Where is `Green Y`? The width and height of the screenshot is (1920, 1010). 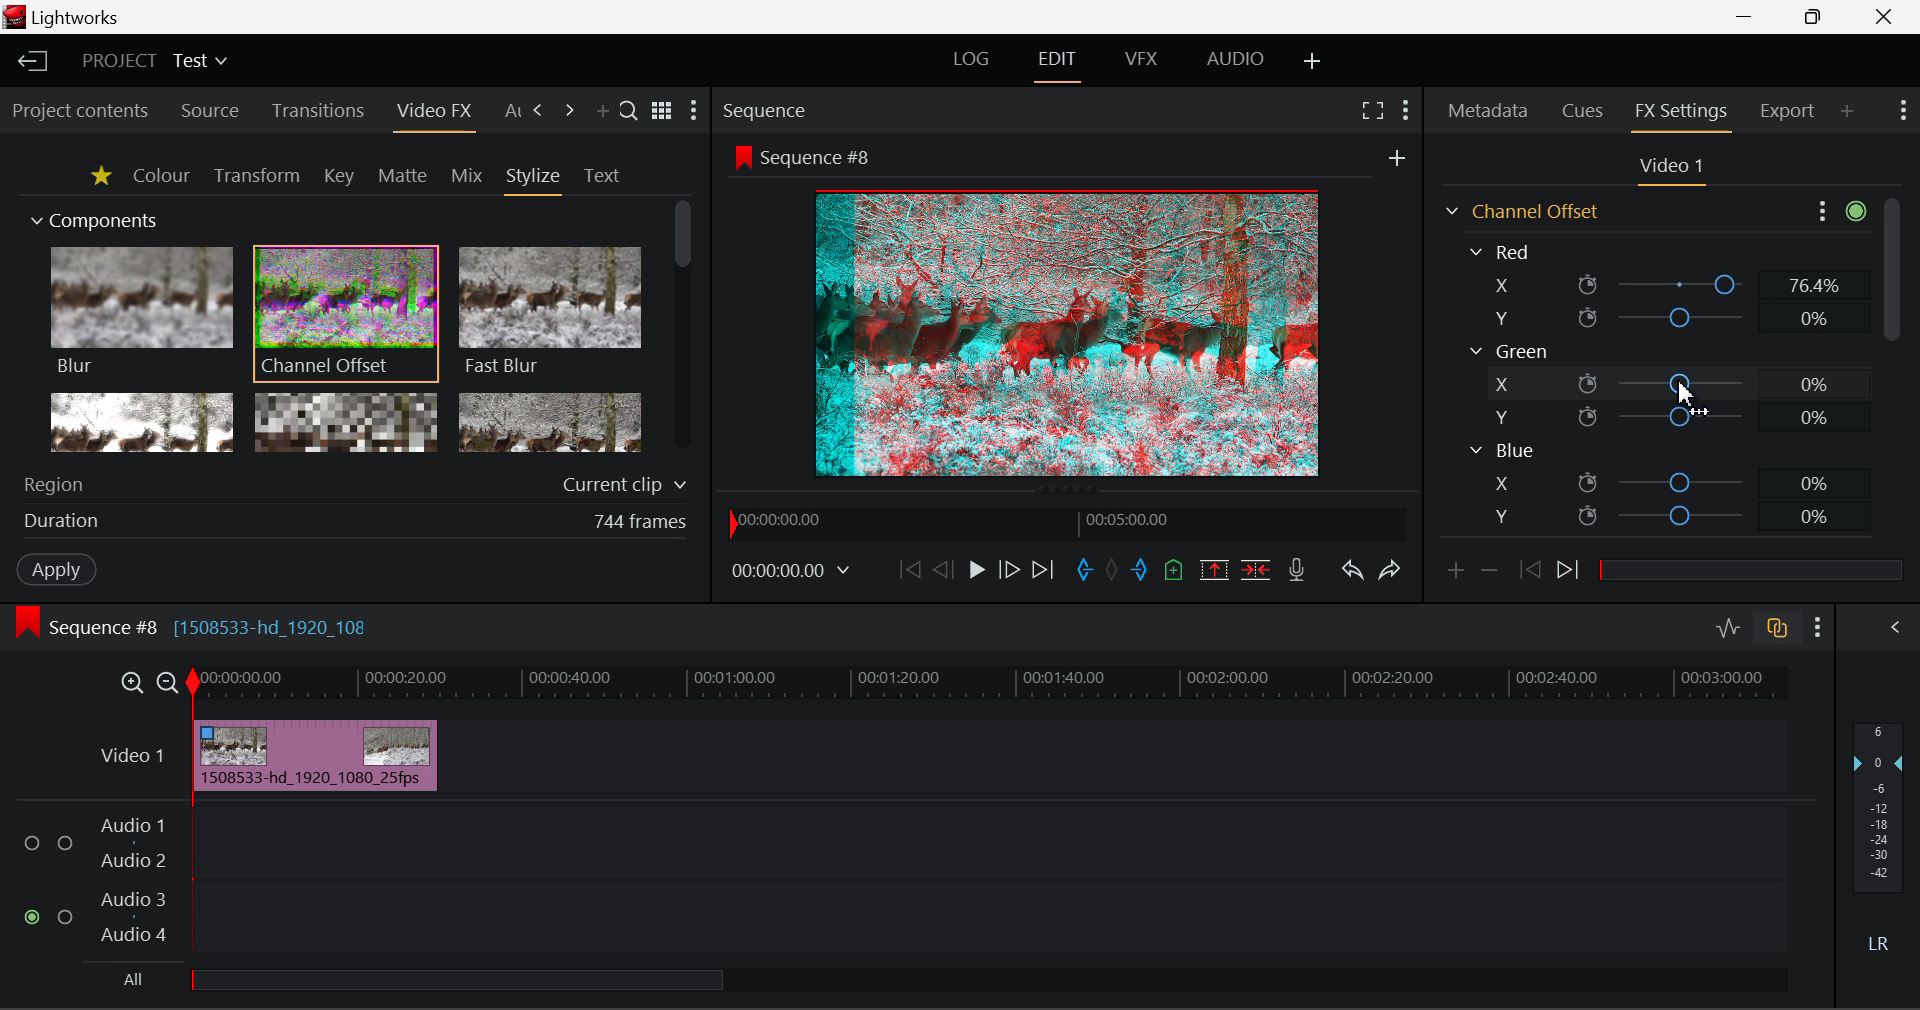
Green Y is located at coordinates (1661, 416).